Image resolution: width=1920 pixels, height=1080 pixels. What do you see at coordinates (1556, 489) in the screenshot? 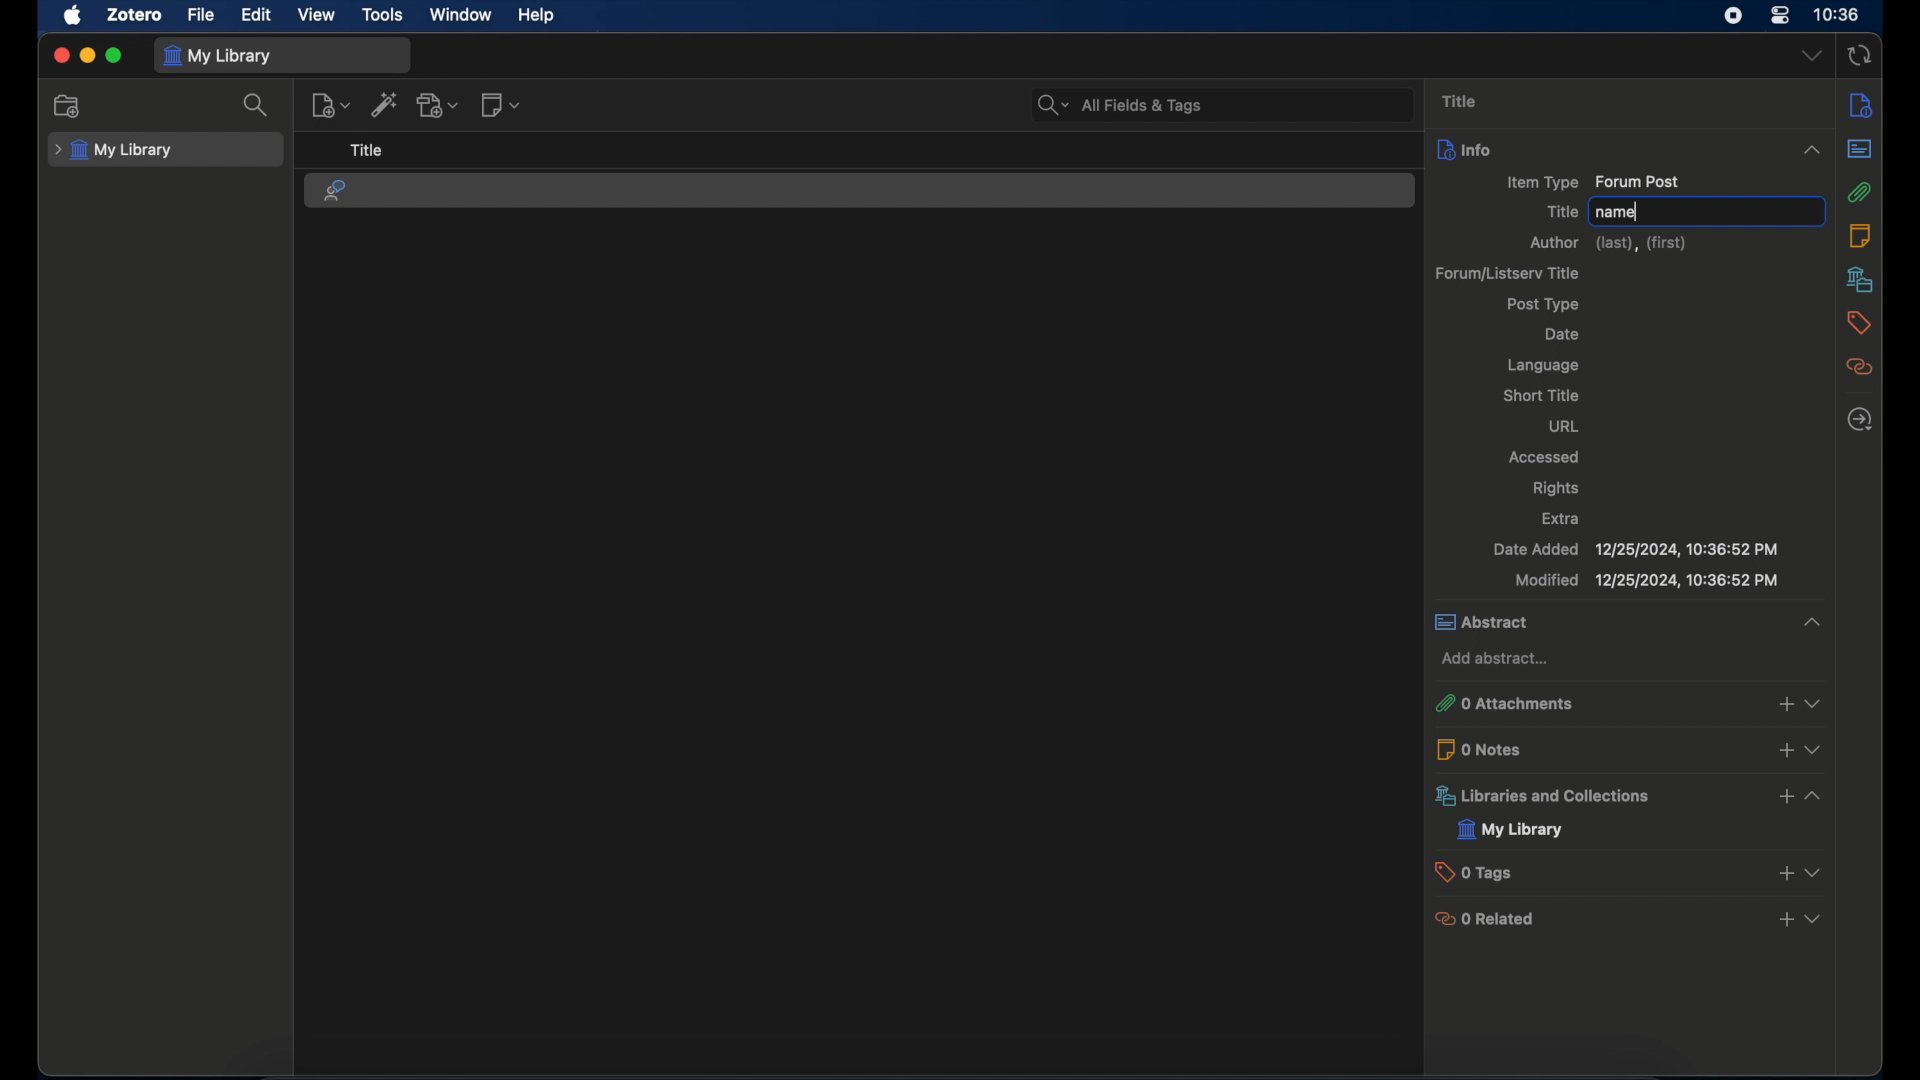
I see `rights` at bounding box center [1556, 489].